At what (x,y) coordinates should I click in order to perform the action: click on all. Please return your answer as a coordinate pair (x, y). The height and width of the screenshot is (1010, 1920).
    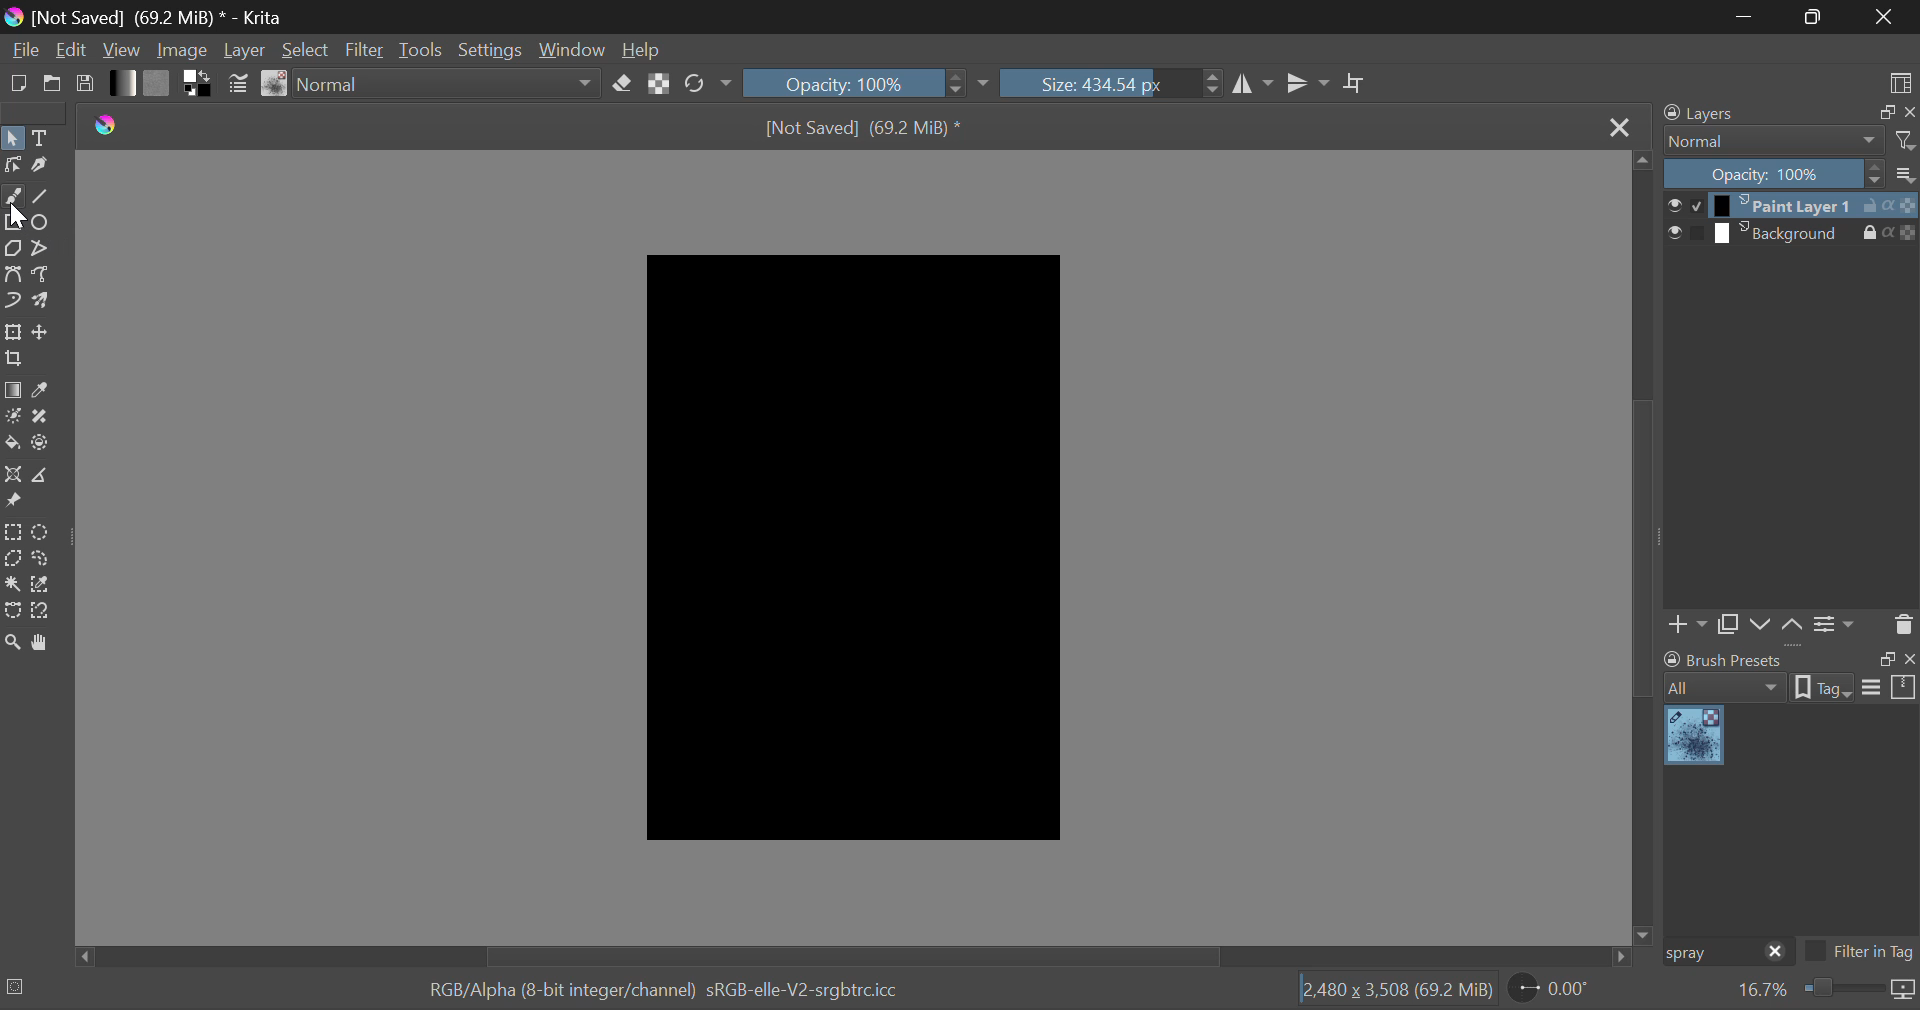
    Looking at the image, I should click on (1727, 688).